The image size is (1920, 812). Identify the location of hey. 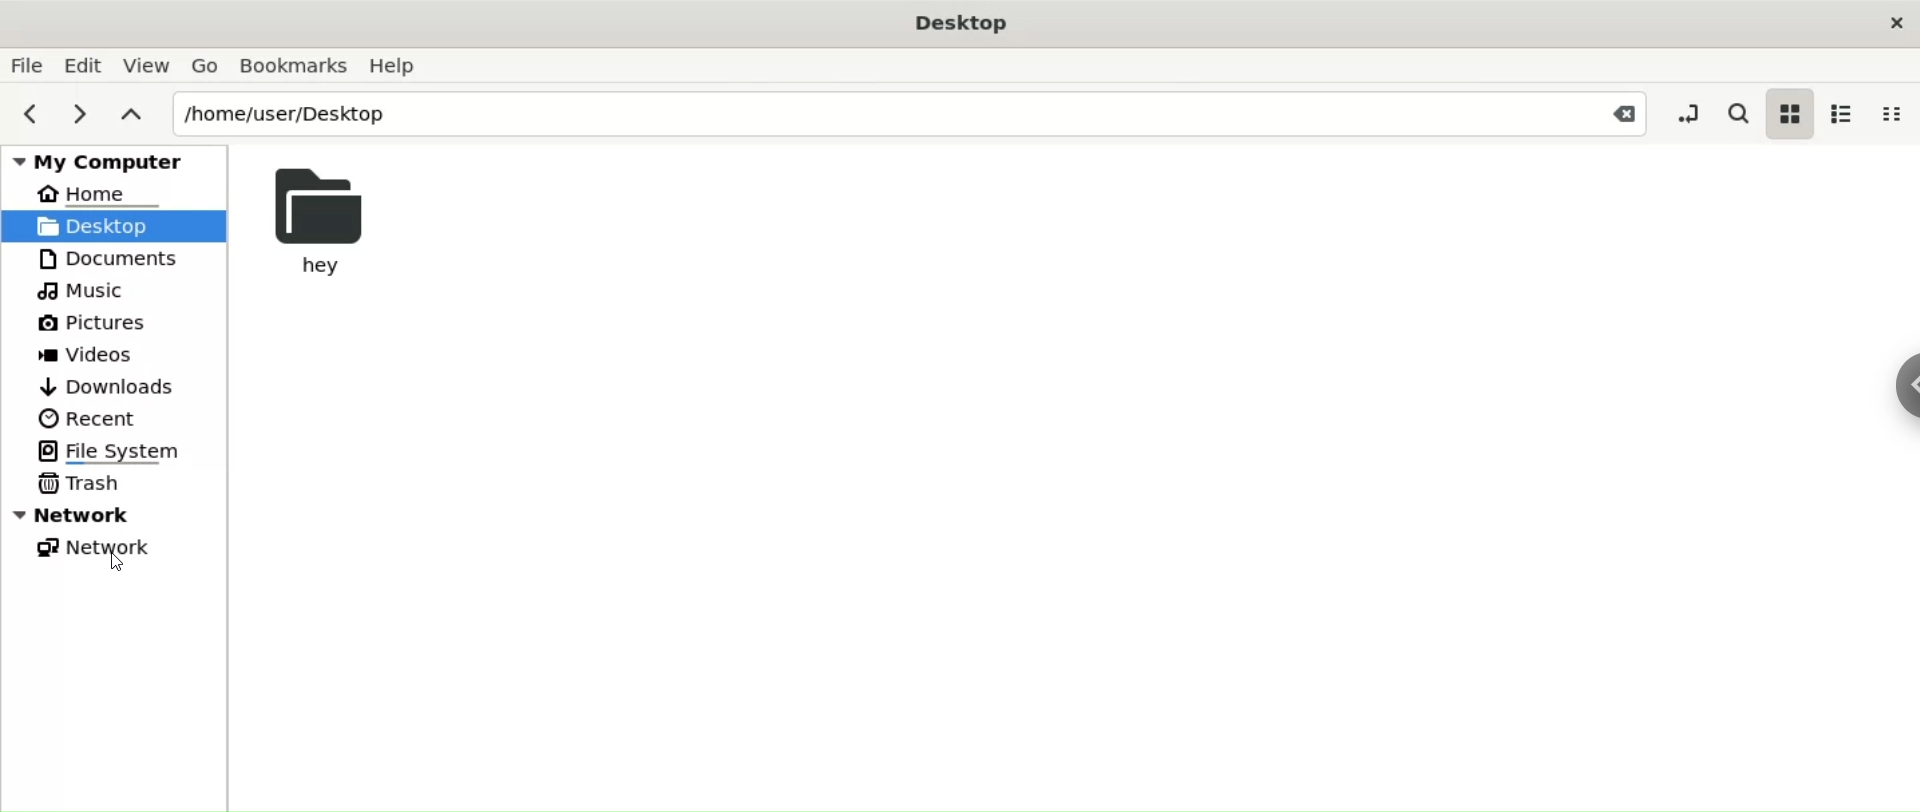
(312, 221).